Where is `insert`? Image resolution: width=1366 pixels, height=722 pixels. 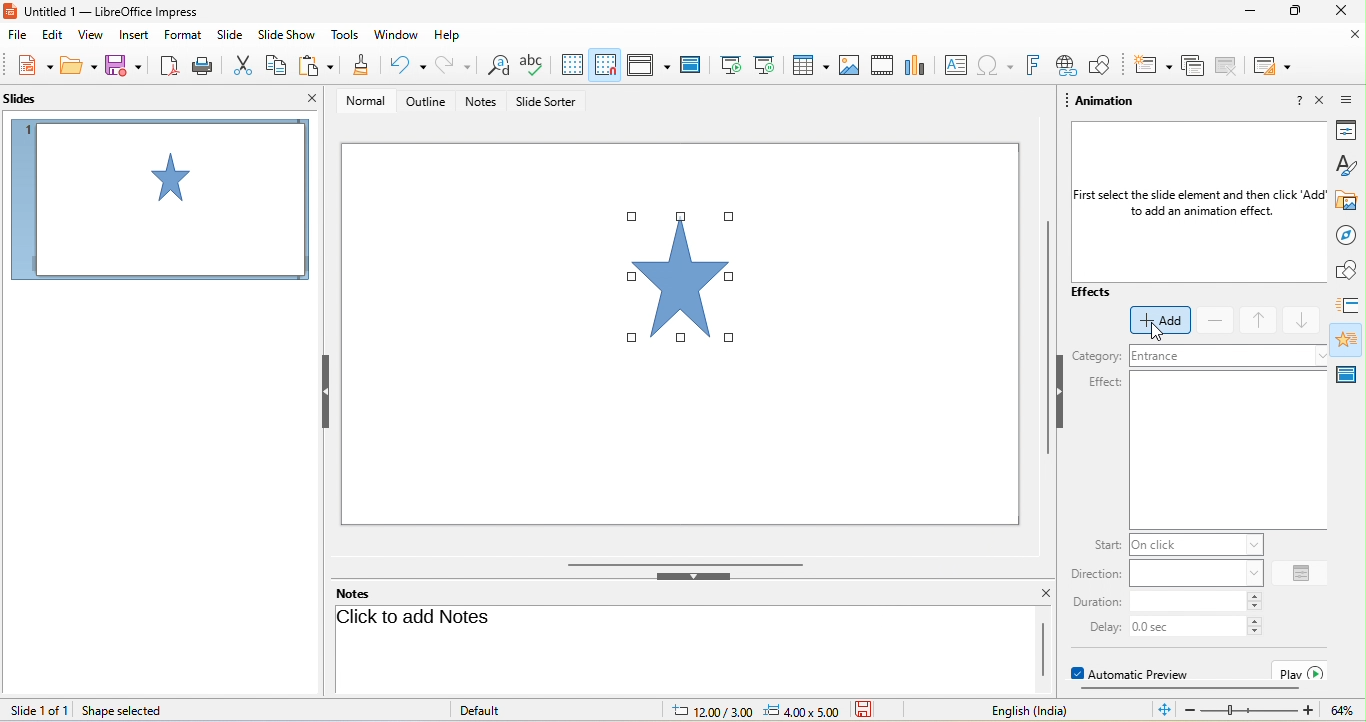 insert is located at coordinates (132, 36).